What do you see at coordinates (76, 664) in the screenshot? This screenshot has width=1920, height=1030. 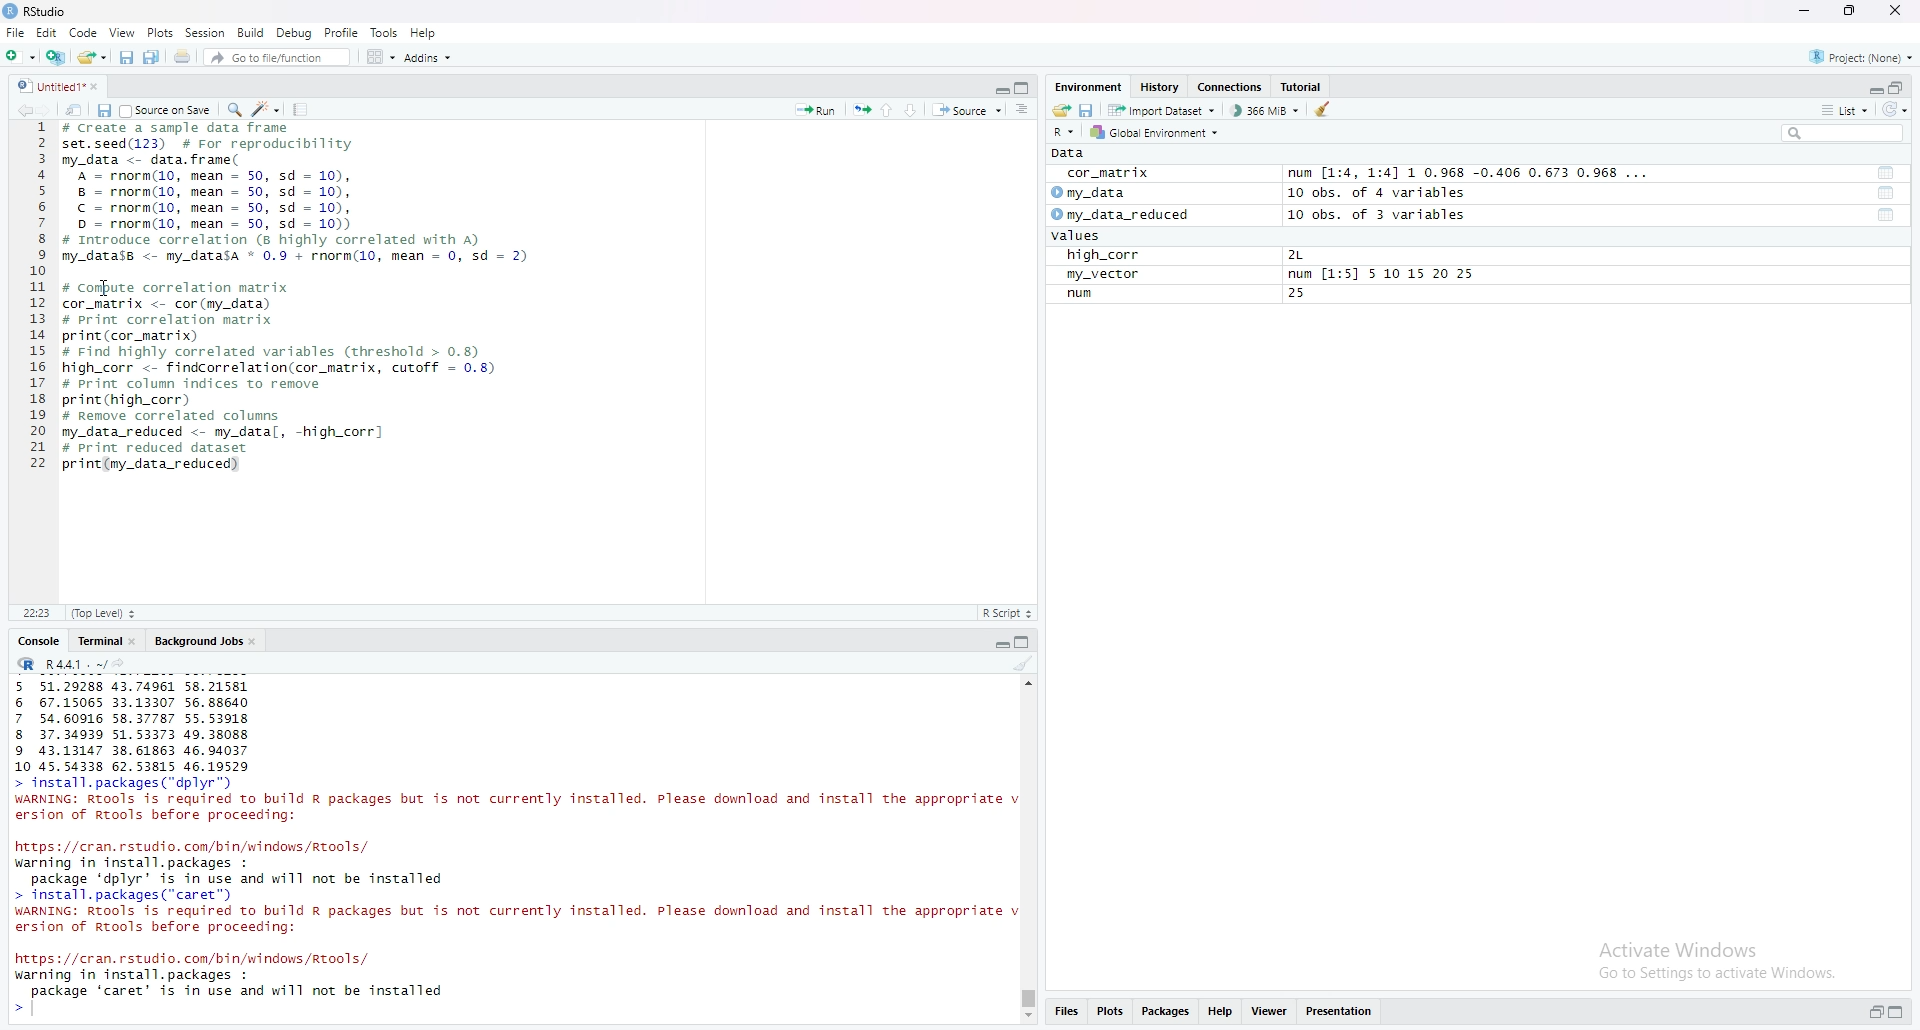 I see `R 4.4.1 ~/` at bounding box center [76, 664].